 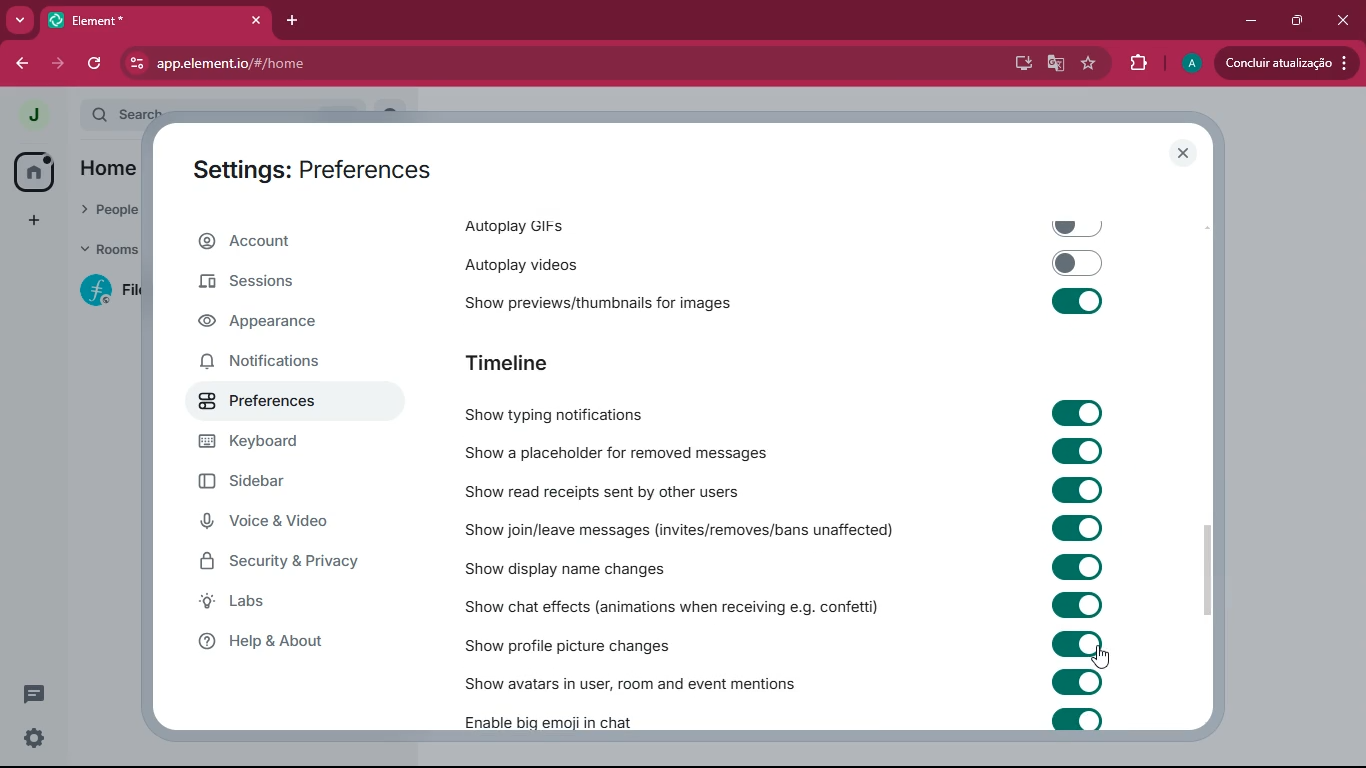 What do you see at coordinates (797, 223) in the screenshot?
I see `autoplay gifs` at bounding box center [797, 223].